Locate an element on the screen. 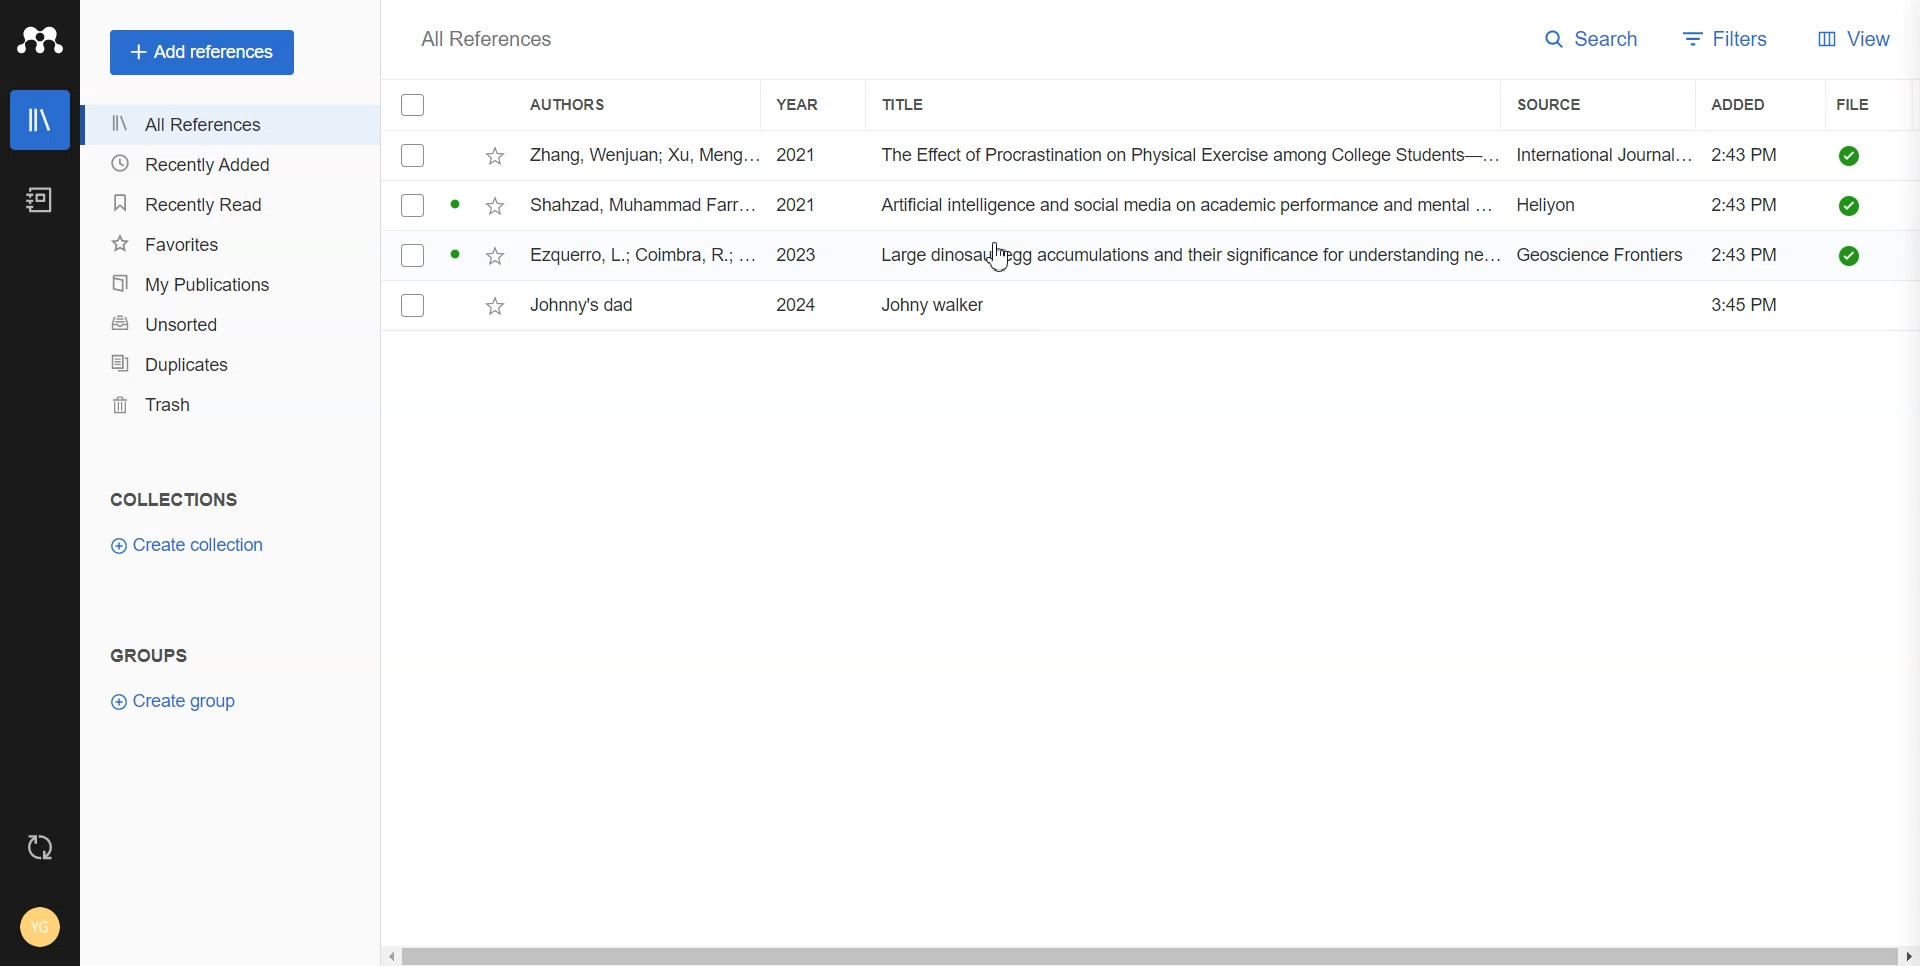  Add references is located at coordinates (203, 53).